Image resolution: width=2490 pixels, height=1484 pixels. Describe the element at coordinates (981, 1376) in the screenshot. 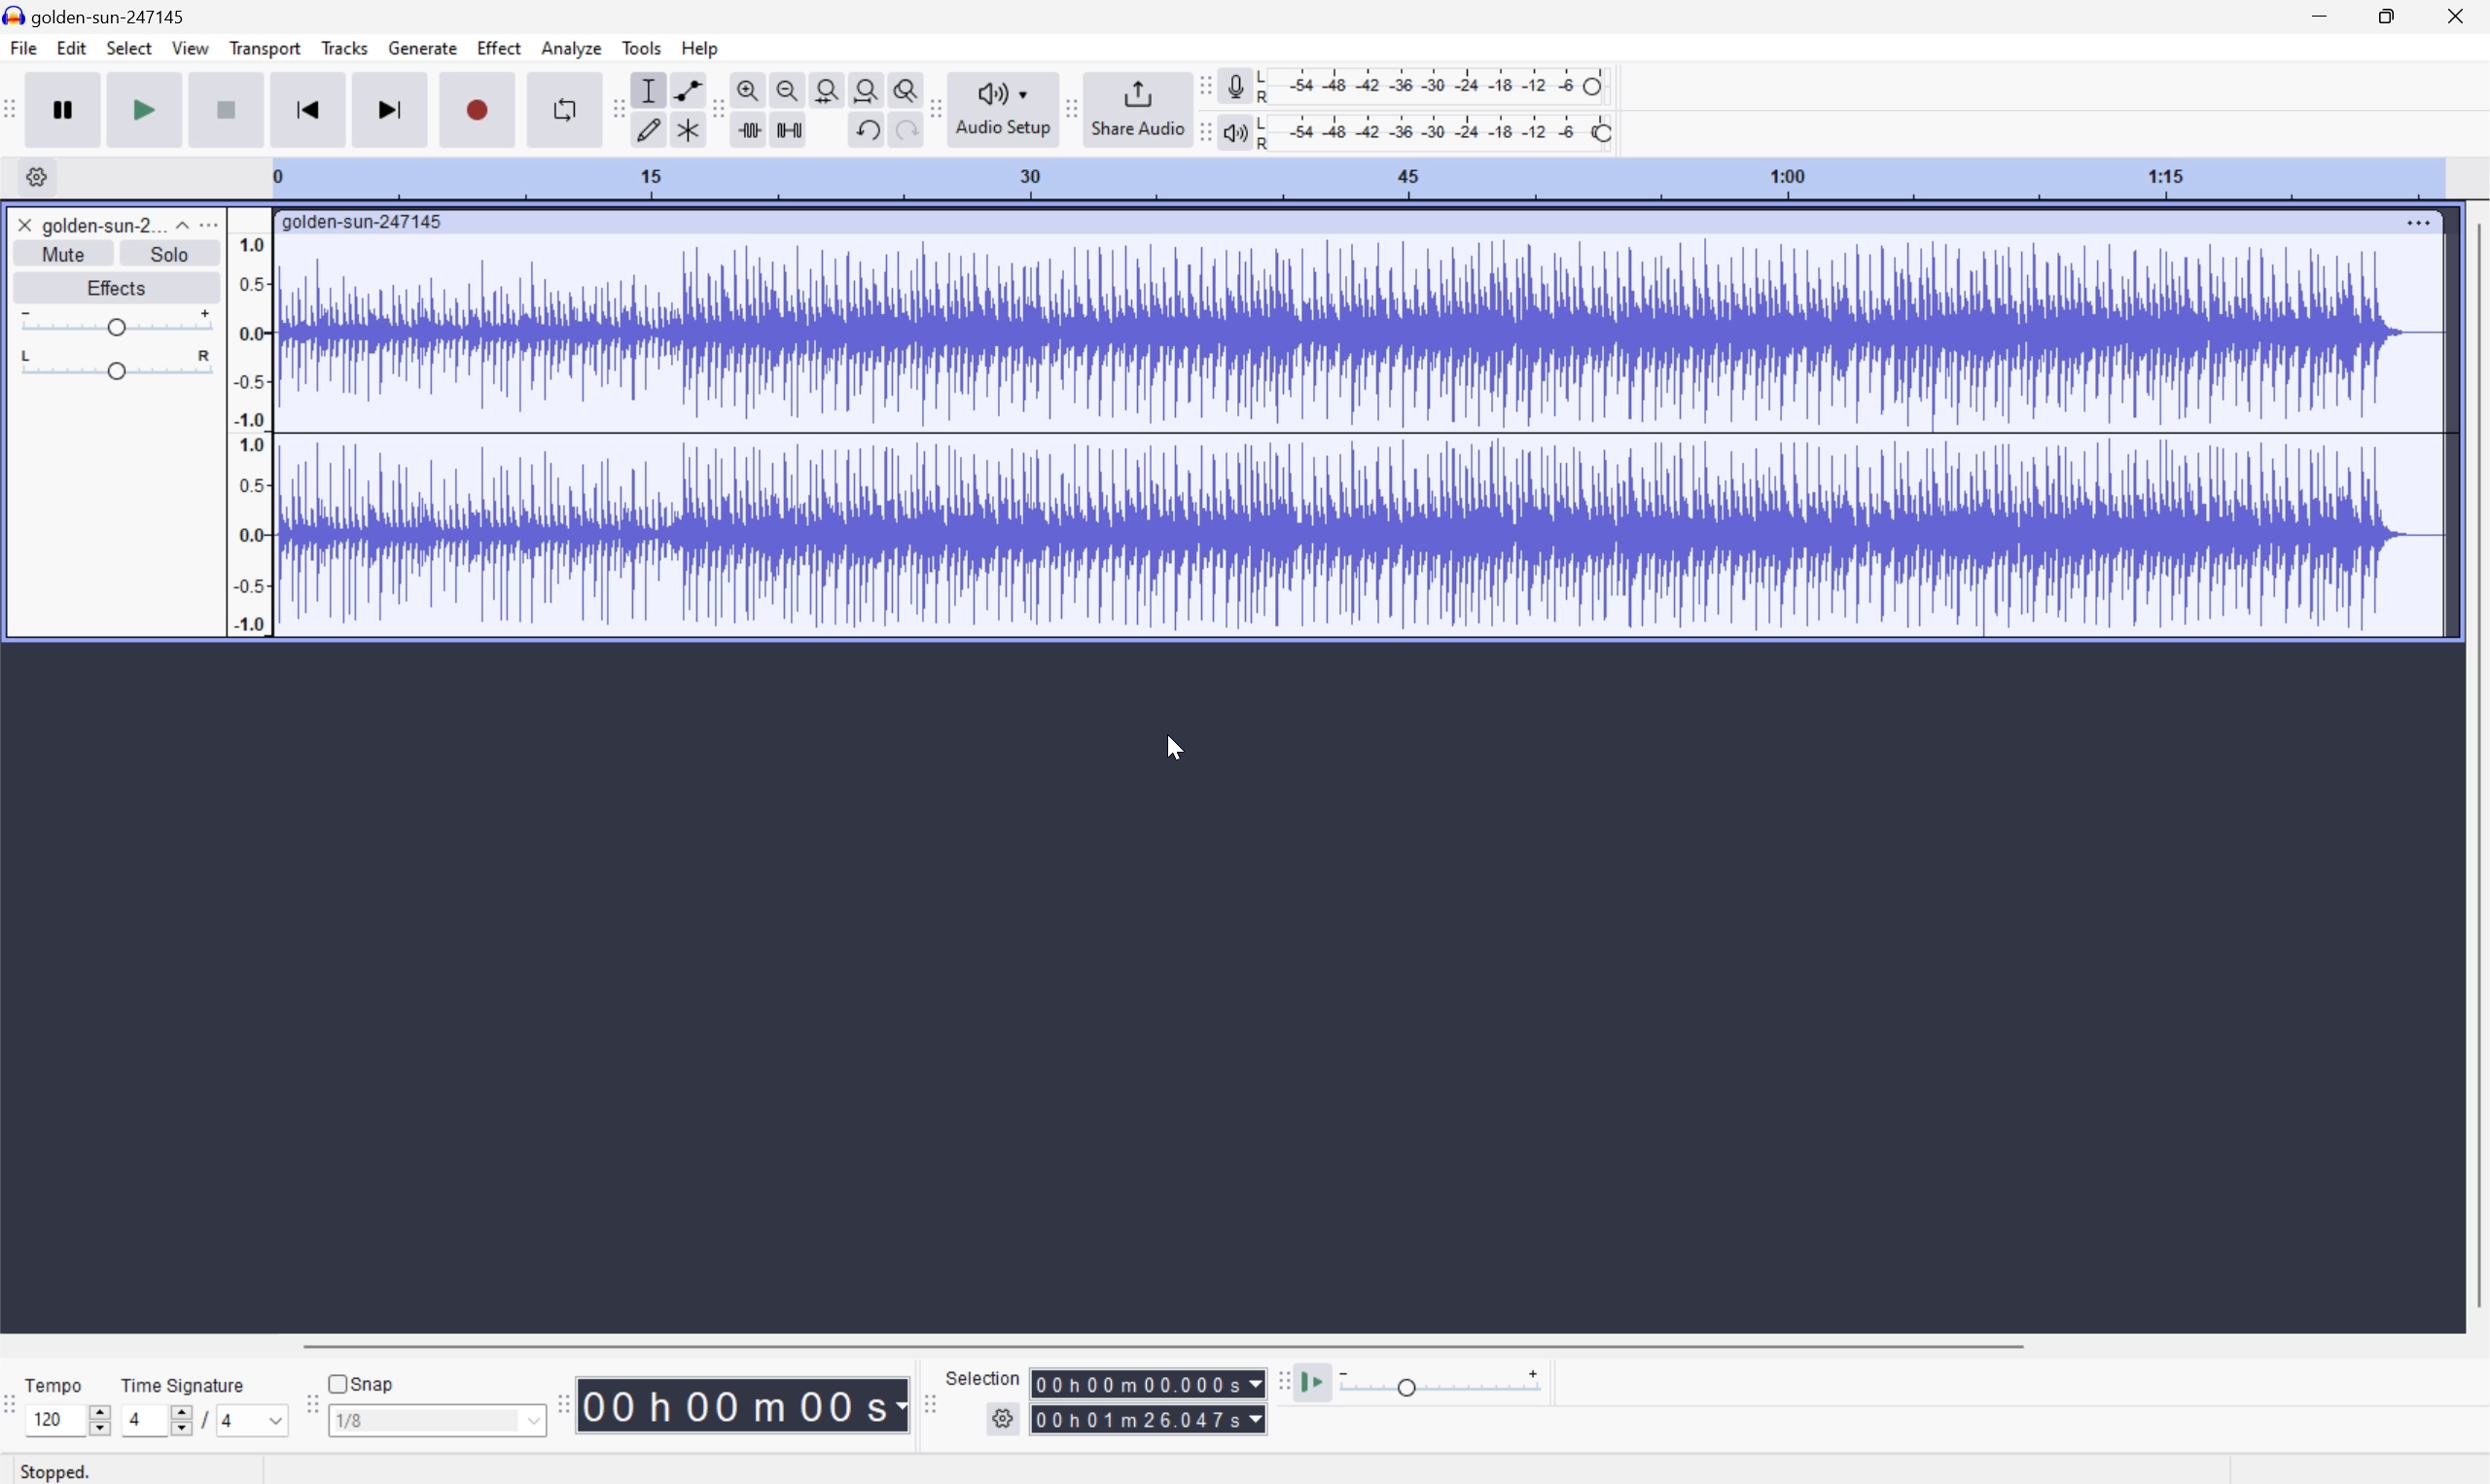

I see `Selection` at that location.